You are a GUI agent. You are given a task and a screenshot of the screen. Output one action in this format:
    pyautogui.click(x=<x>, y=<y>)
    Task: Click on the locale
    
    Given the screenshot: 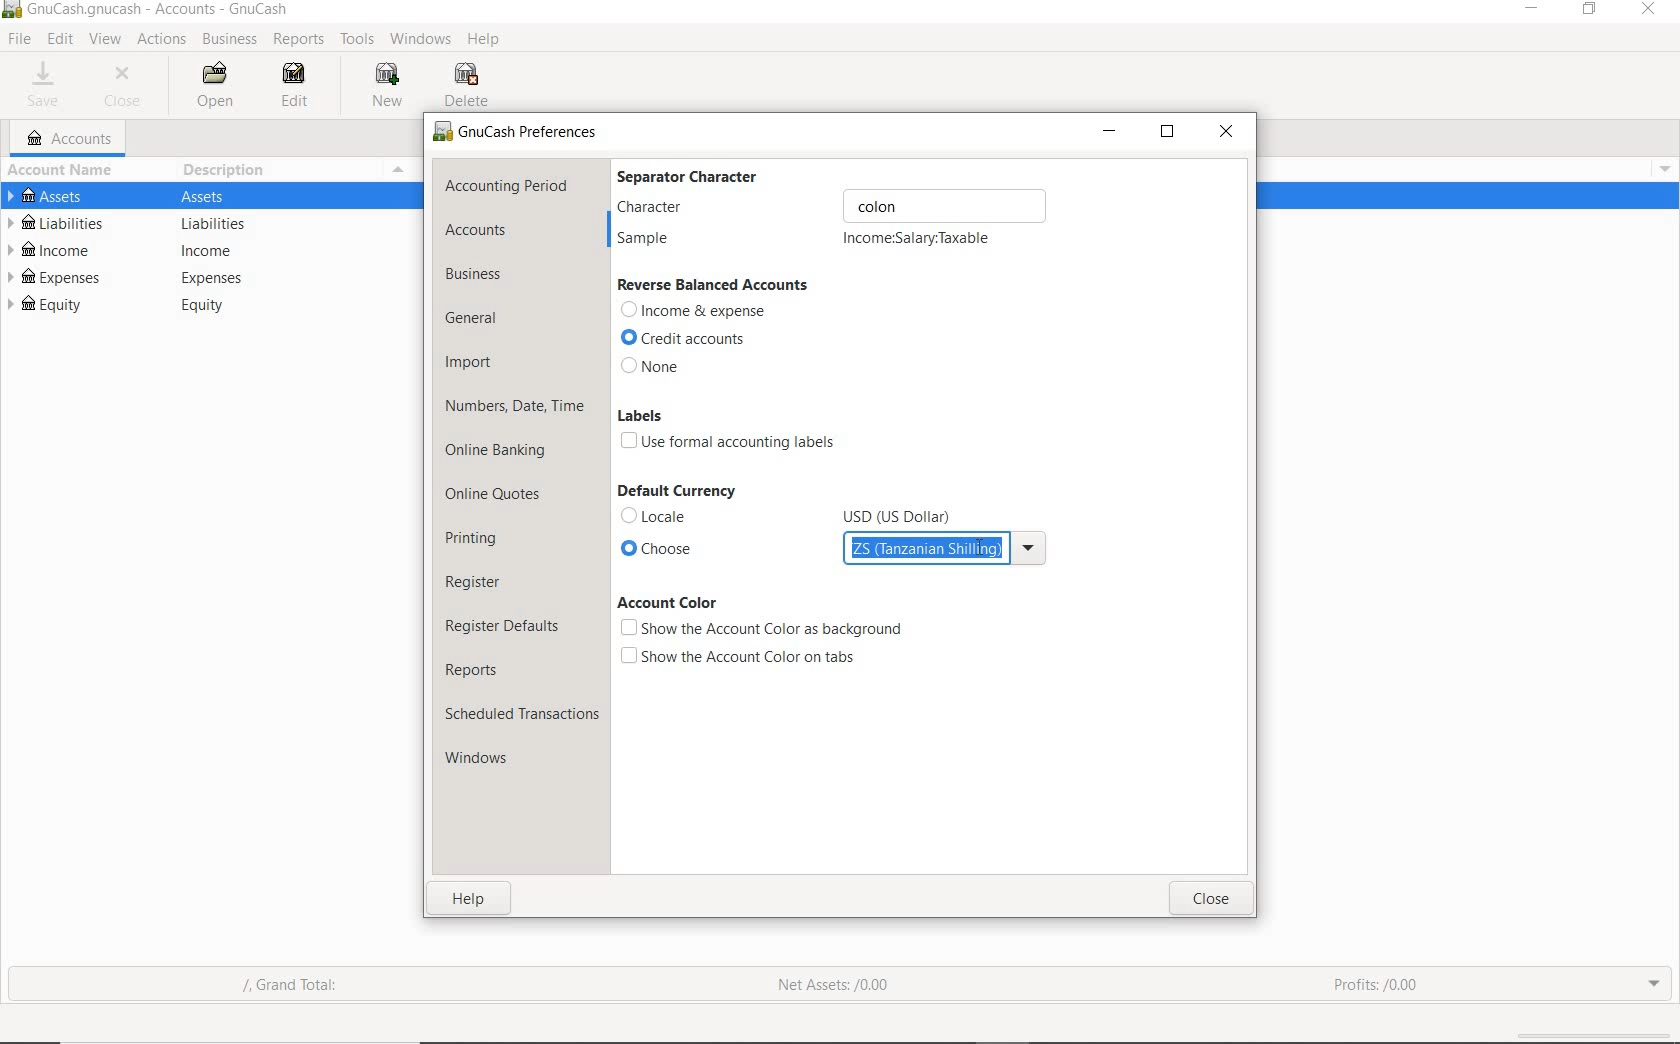 What is the action you would take?
    pyautogui.click(x=663, y=514)
    